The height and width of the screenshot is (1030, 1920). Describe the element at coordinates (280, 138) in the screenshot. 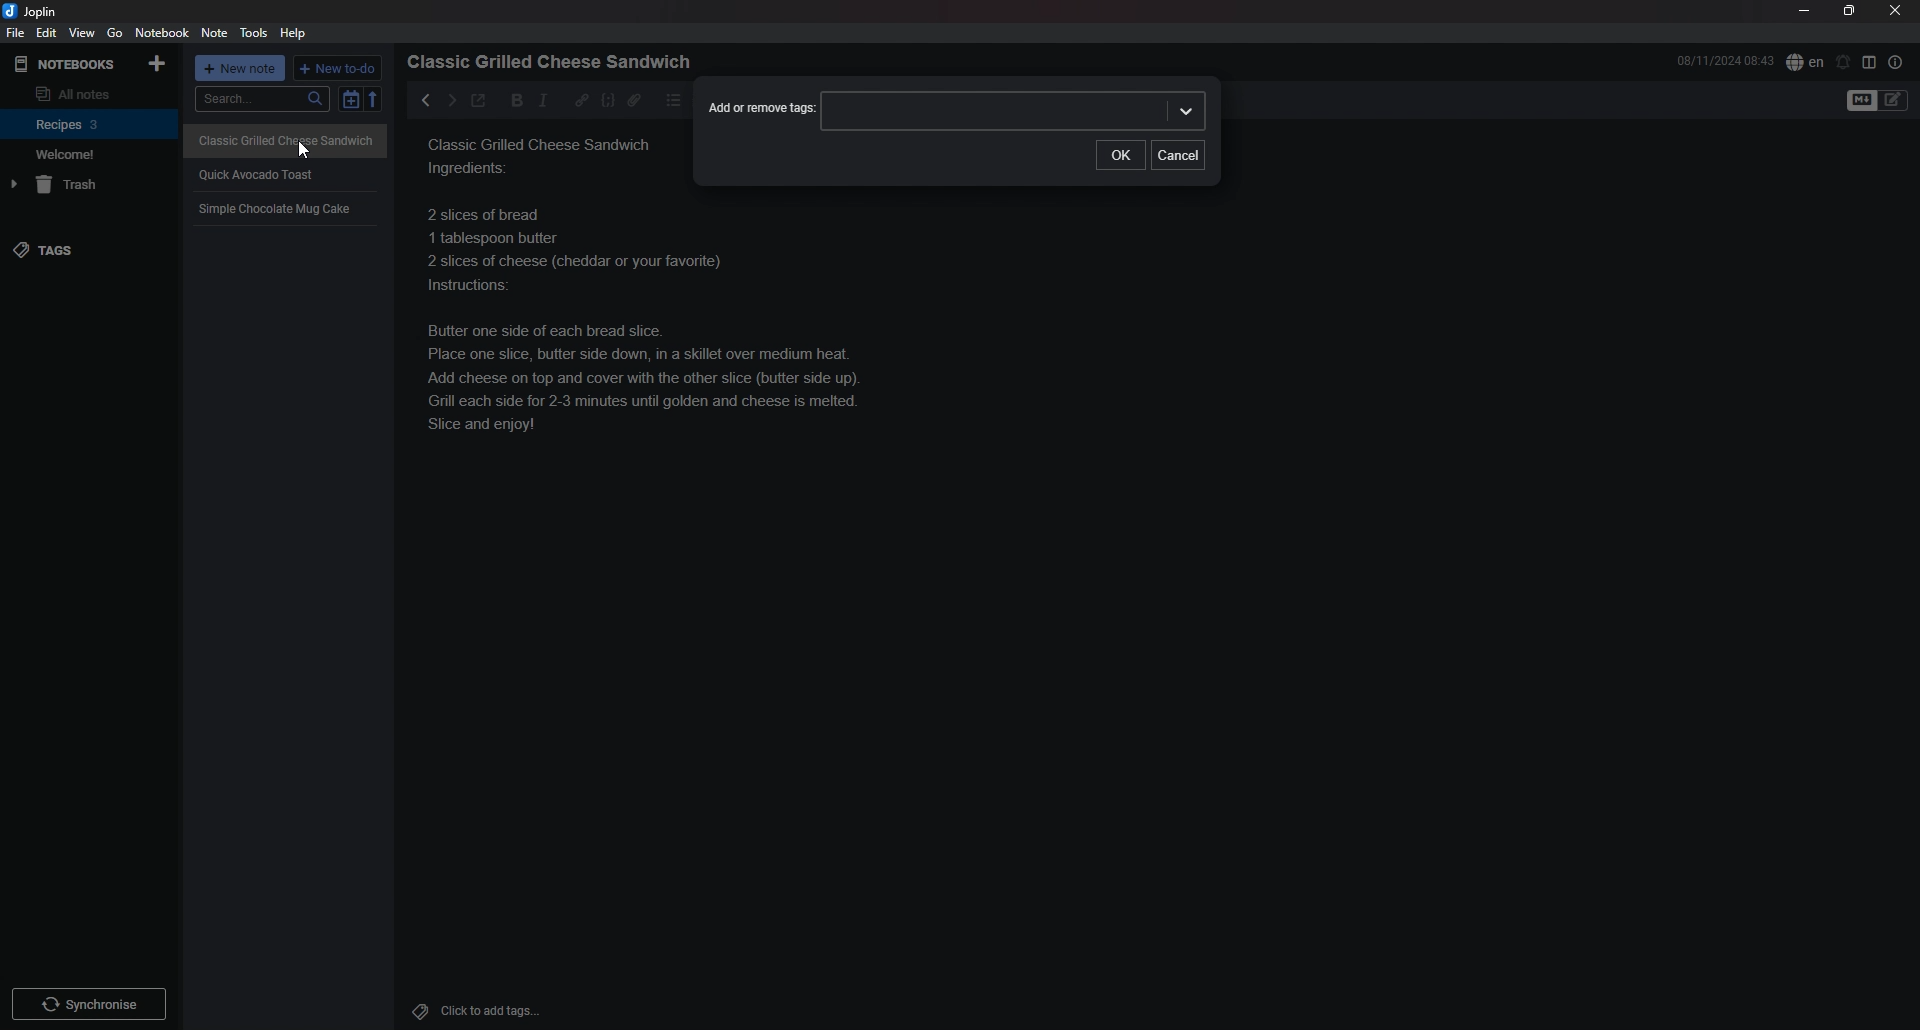

I see `recipe` at that location.